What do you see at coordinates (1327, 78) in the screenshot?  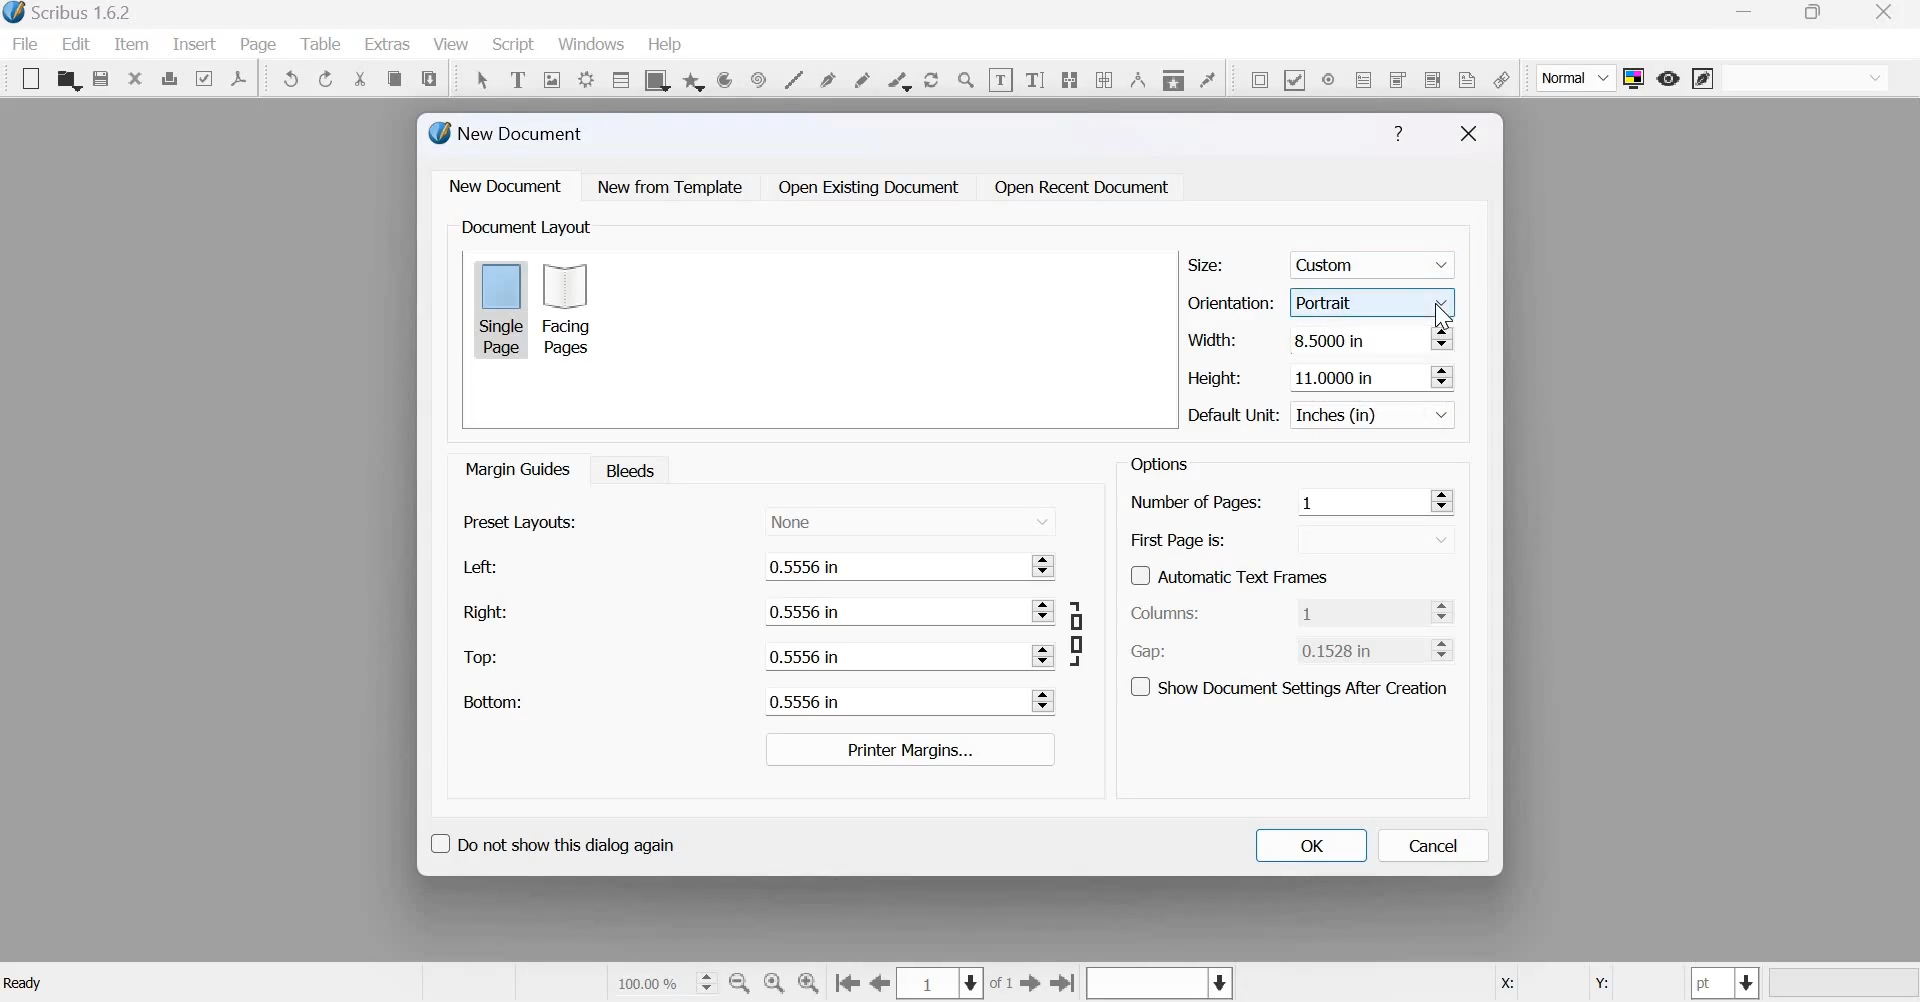 I see `PDF radio button` at bounding box center [1327, 78].